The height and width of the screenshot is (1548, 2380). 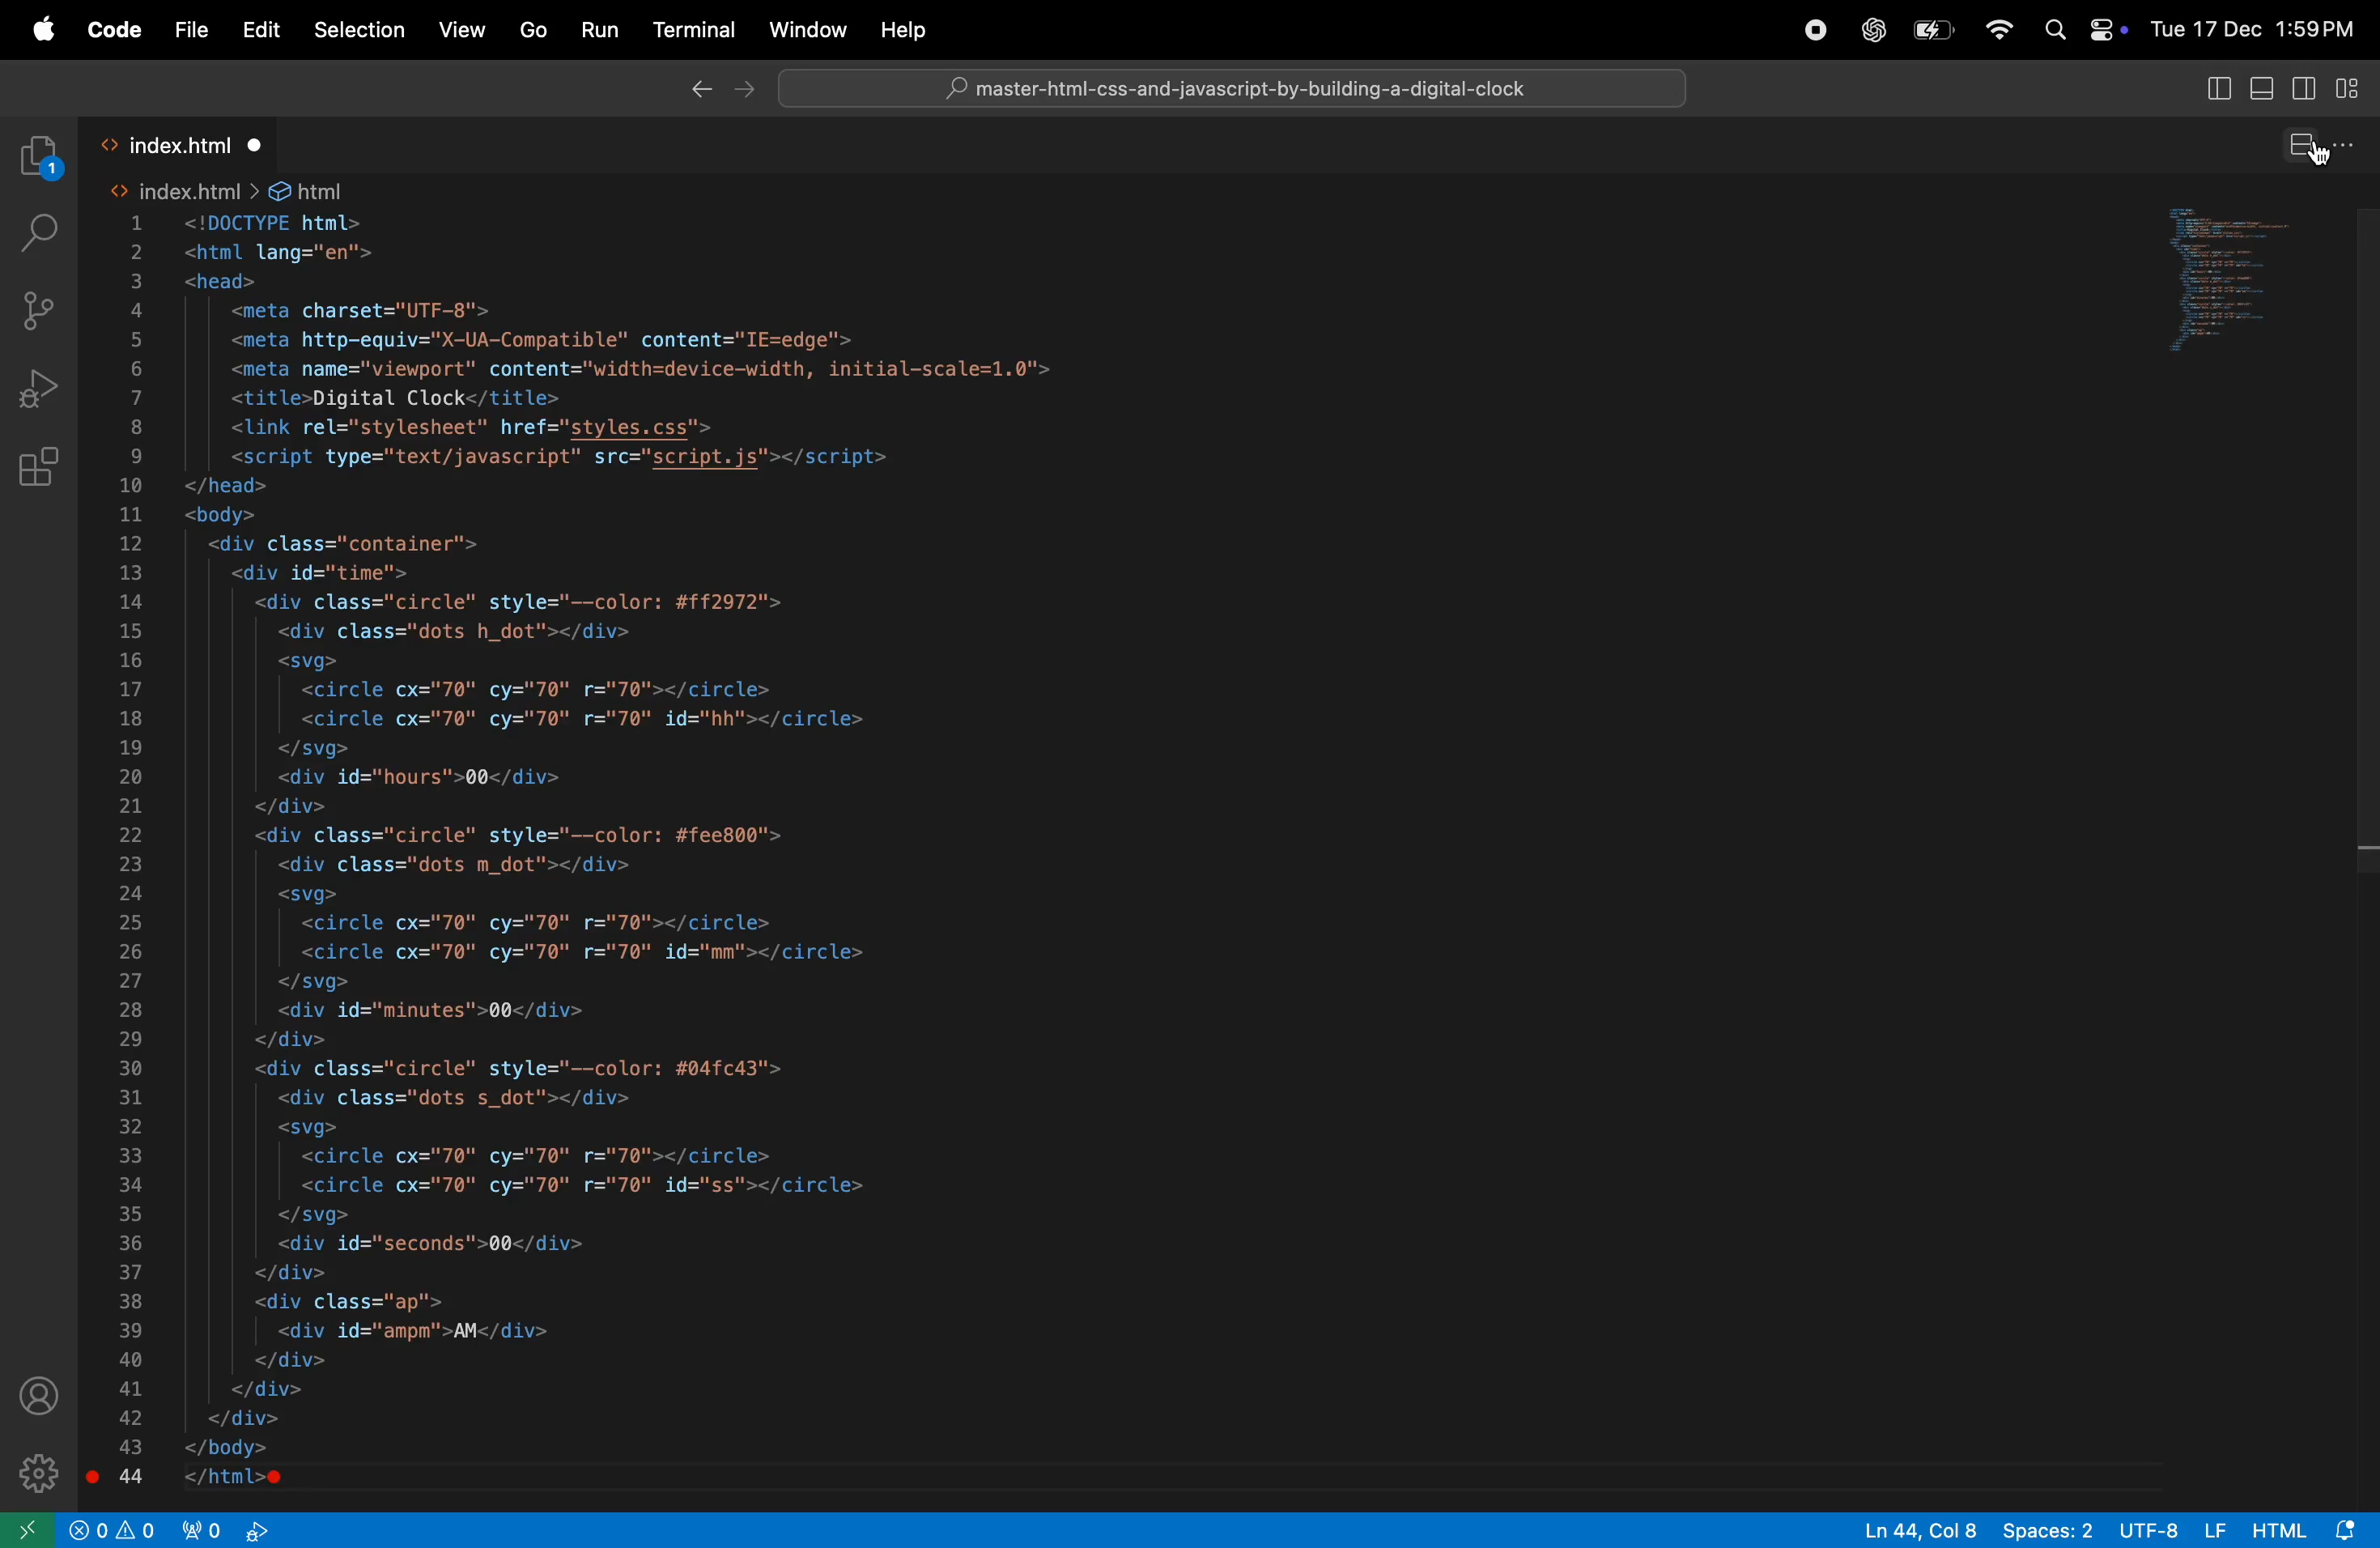 I want to click on window, so click(x=805, y=27).